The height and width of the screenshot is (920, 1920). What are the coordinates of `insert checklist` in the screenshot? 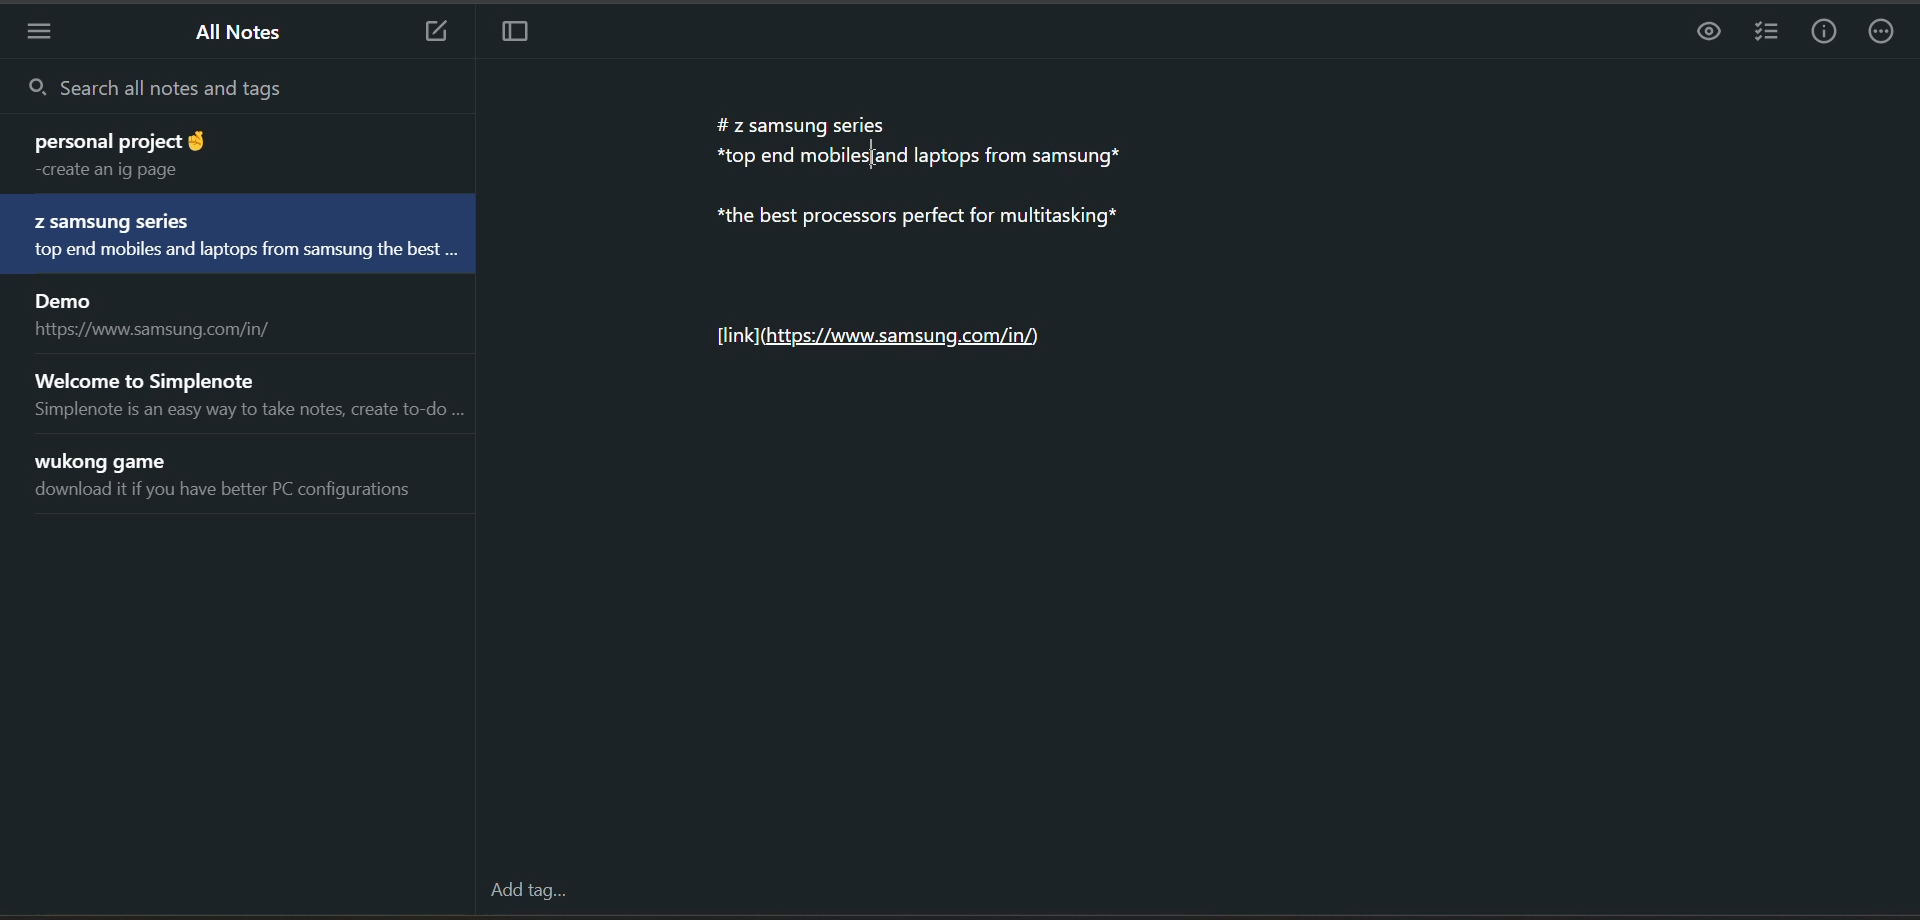 It's located at (1763, 32).